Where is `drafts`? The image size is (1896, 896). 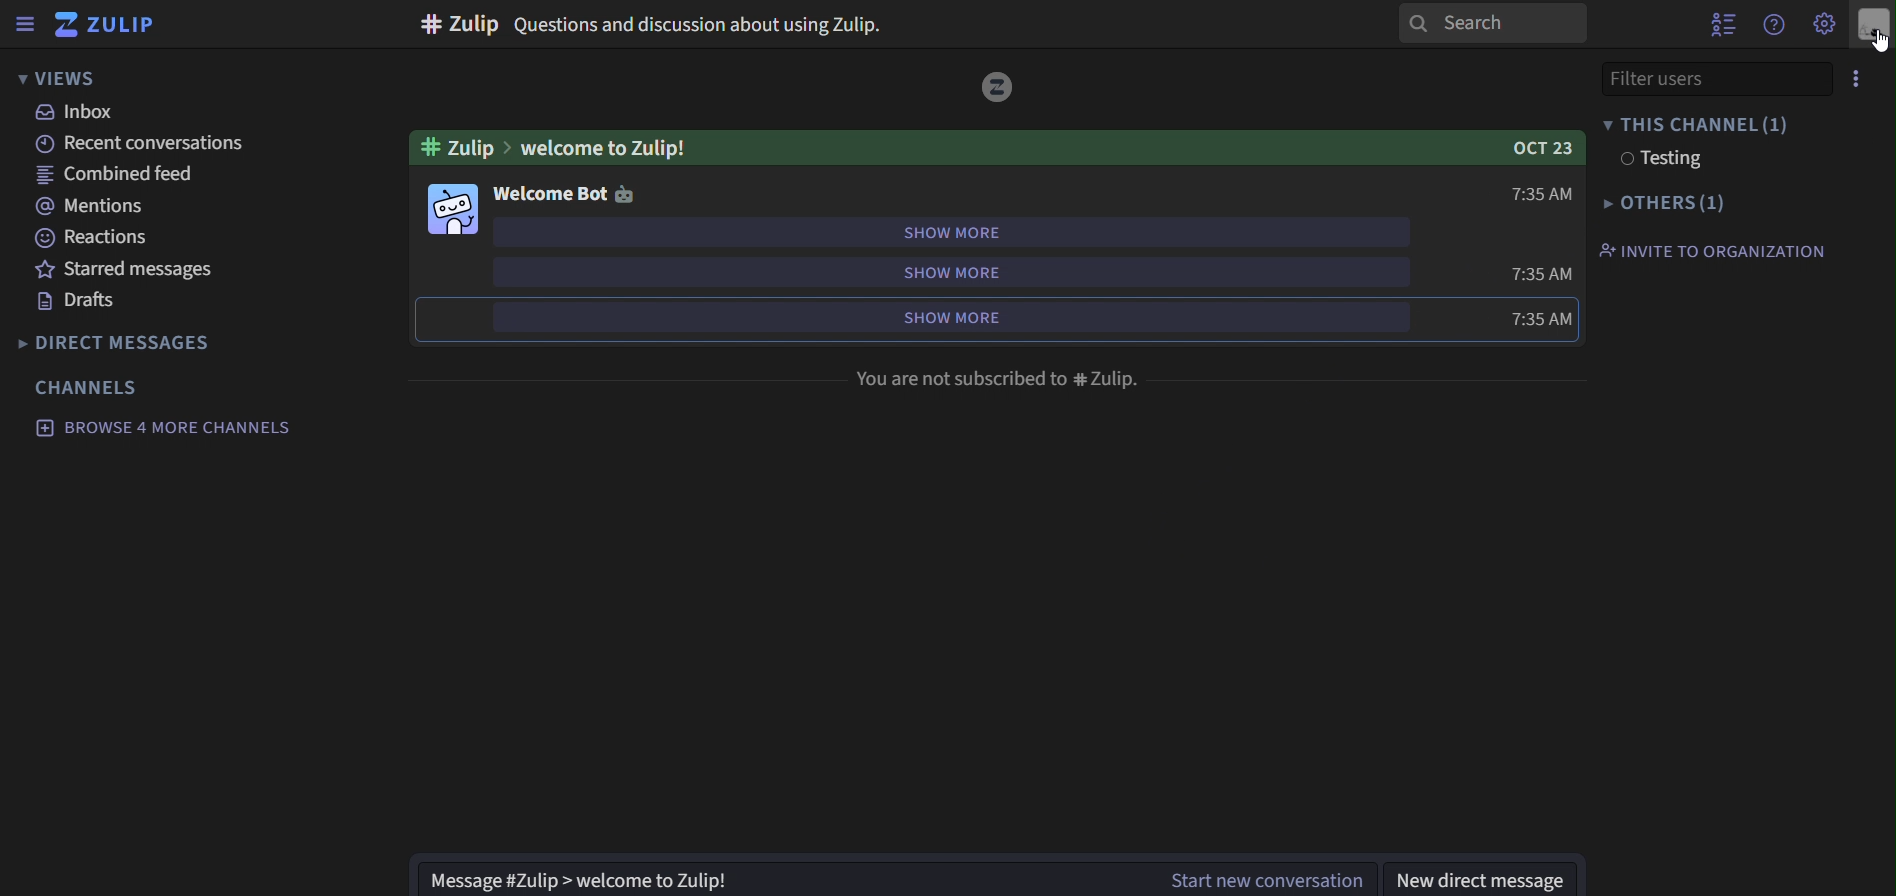 drafts is located at coordinates (84, 302).